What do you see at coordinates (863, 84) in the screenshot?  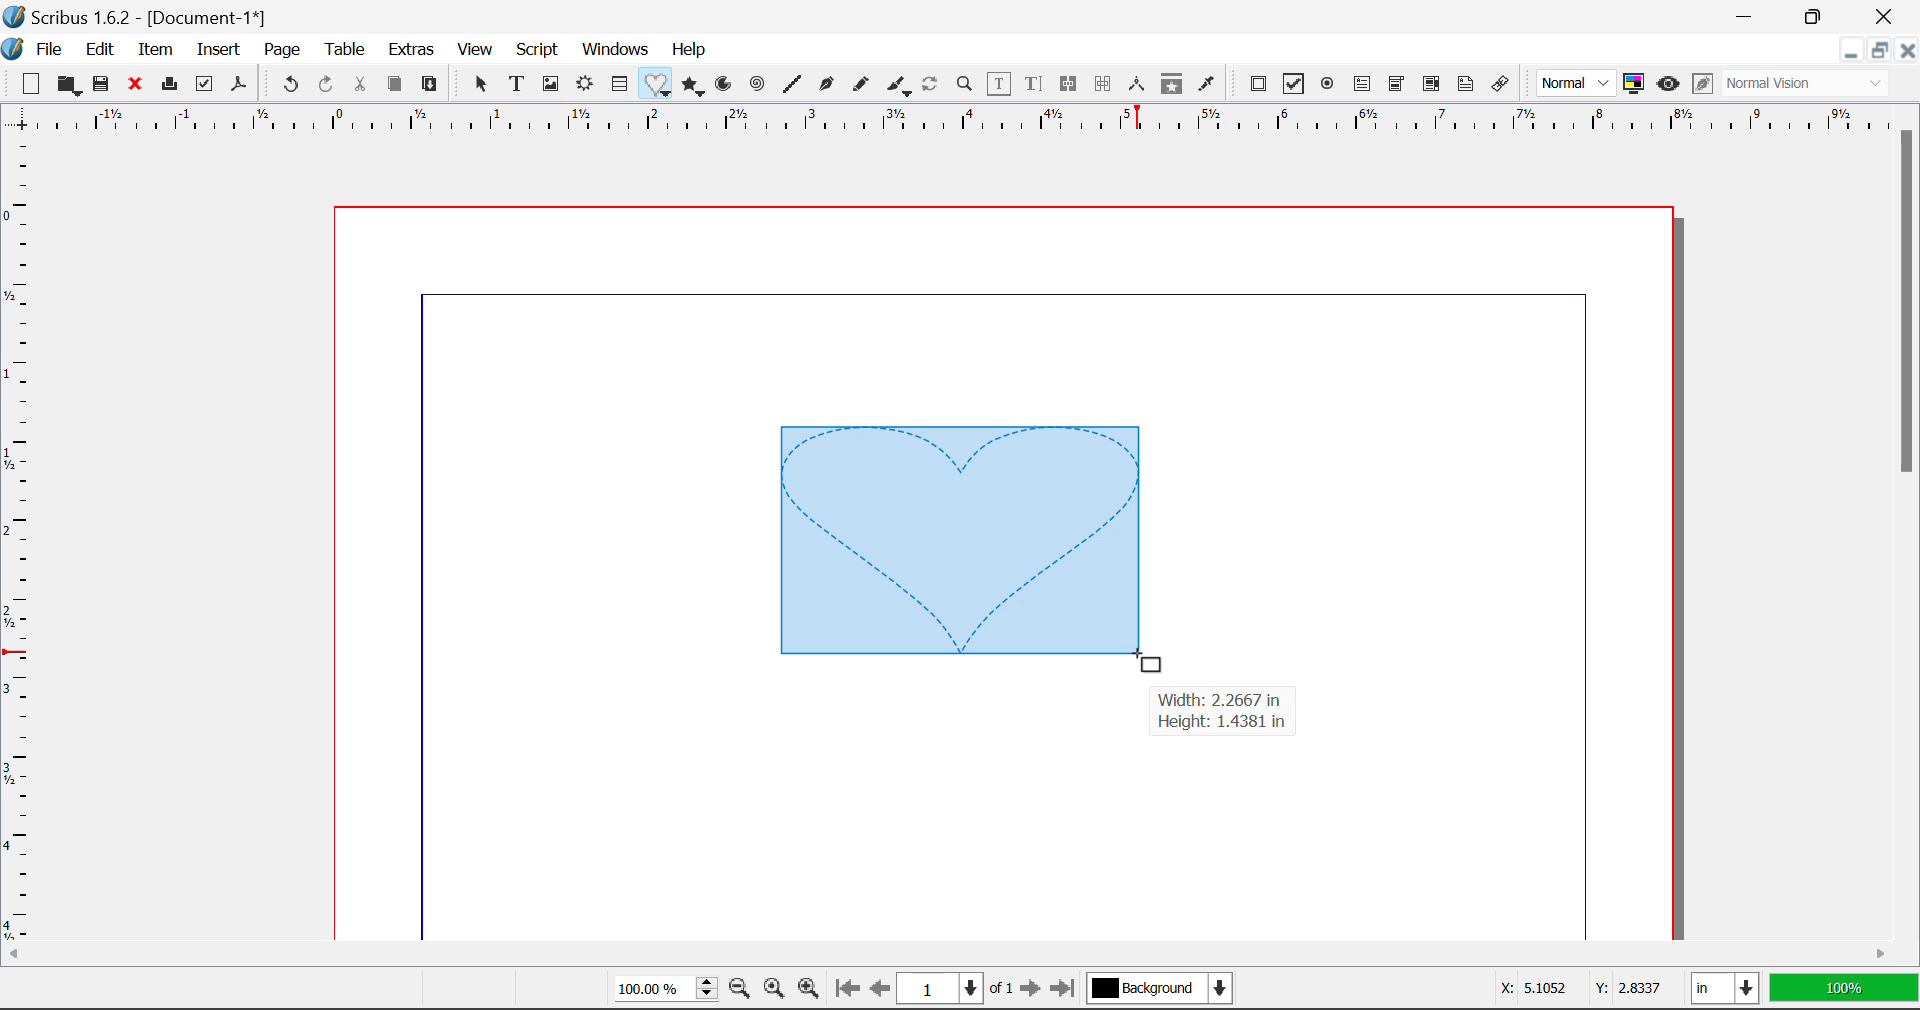 I see `Freehand Curve` at bounding box center [863, 84].